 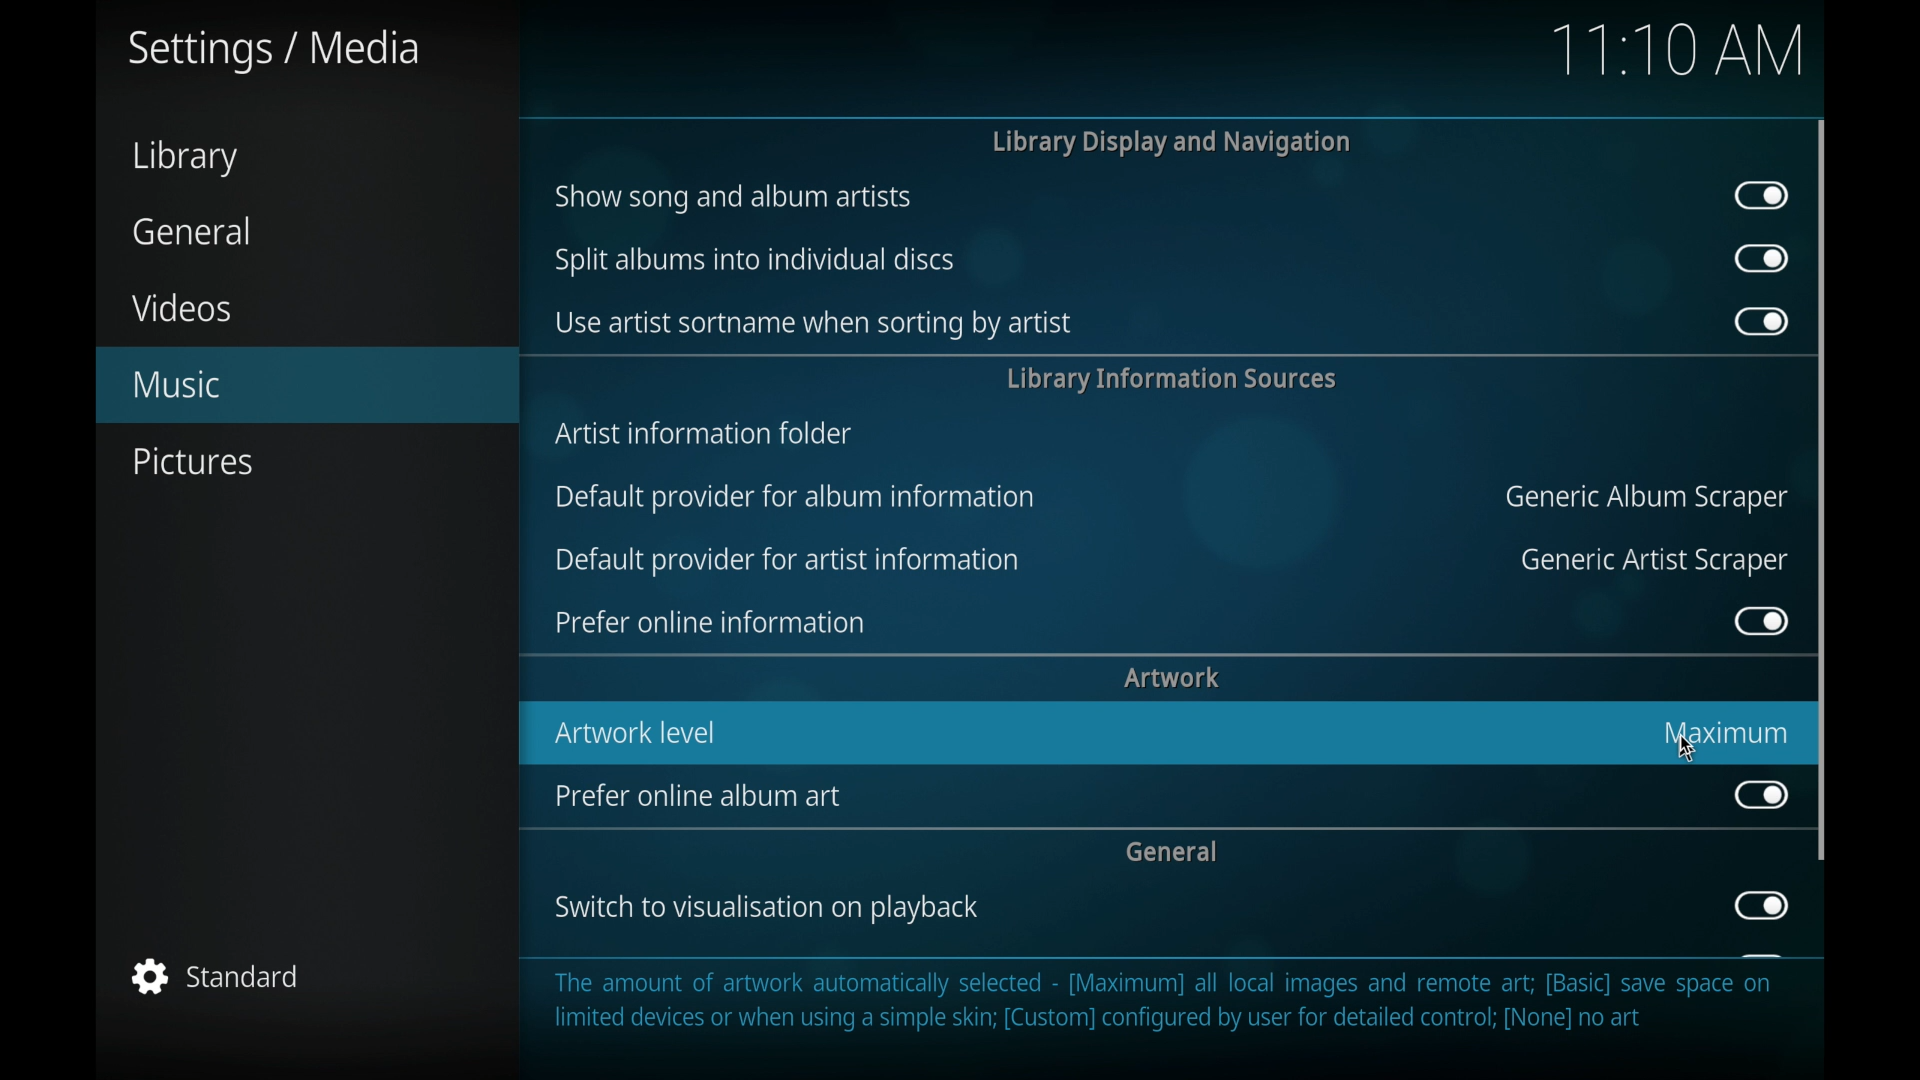 What do you see at coordinates (1762, 195) in the screenshot?
I see `toggle button` at bounding box center [1762, 195].